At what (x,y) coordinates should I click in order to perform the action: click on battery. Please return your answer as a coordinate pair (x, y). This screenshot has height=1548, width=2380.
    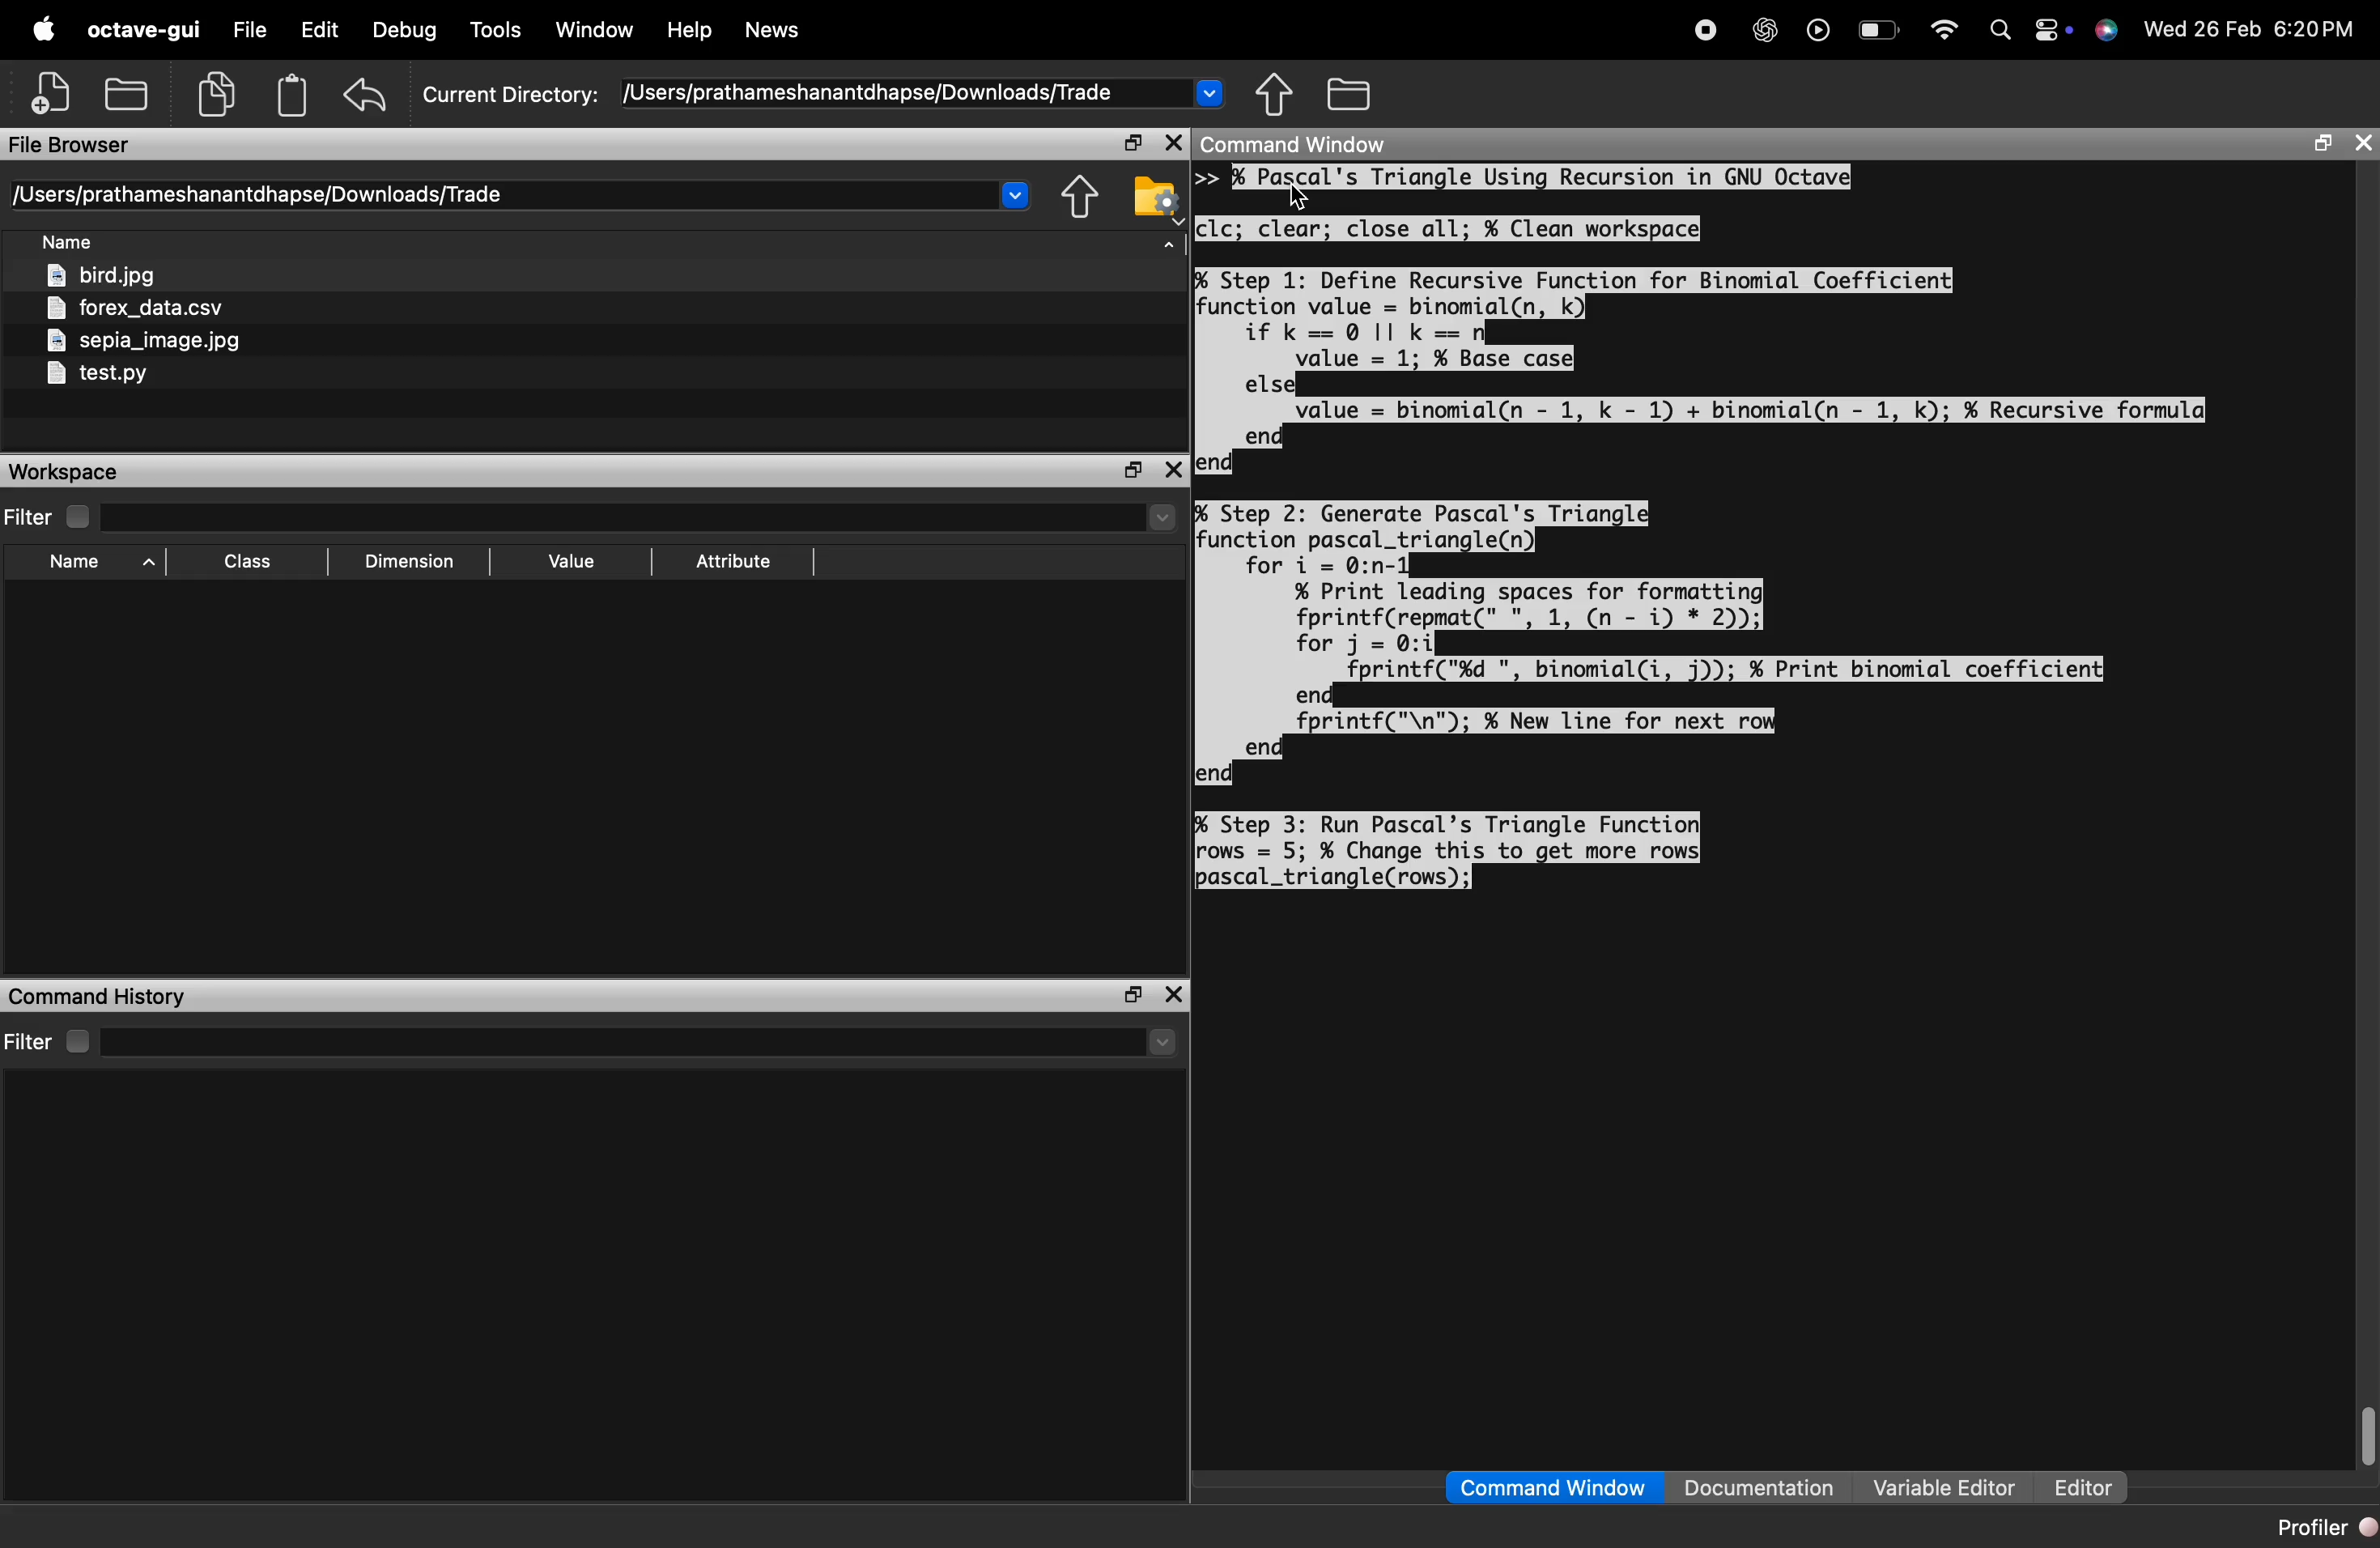
    Looking at the image, I should click on (1880, 30).